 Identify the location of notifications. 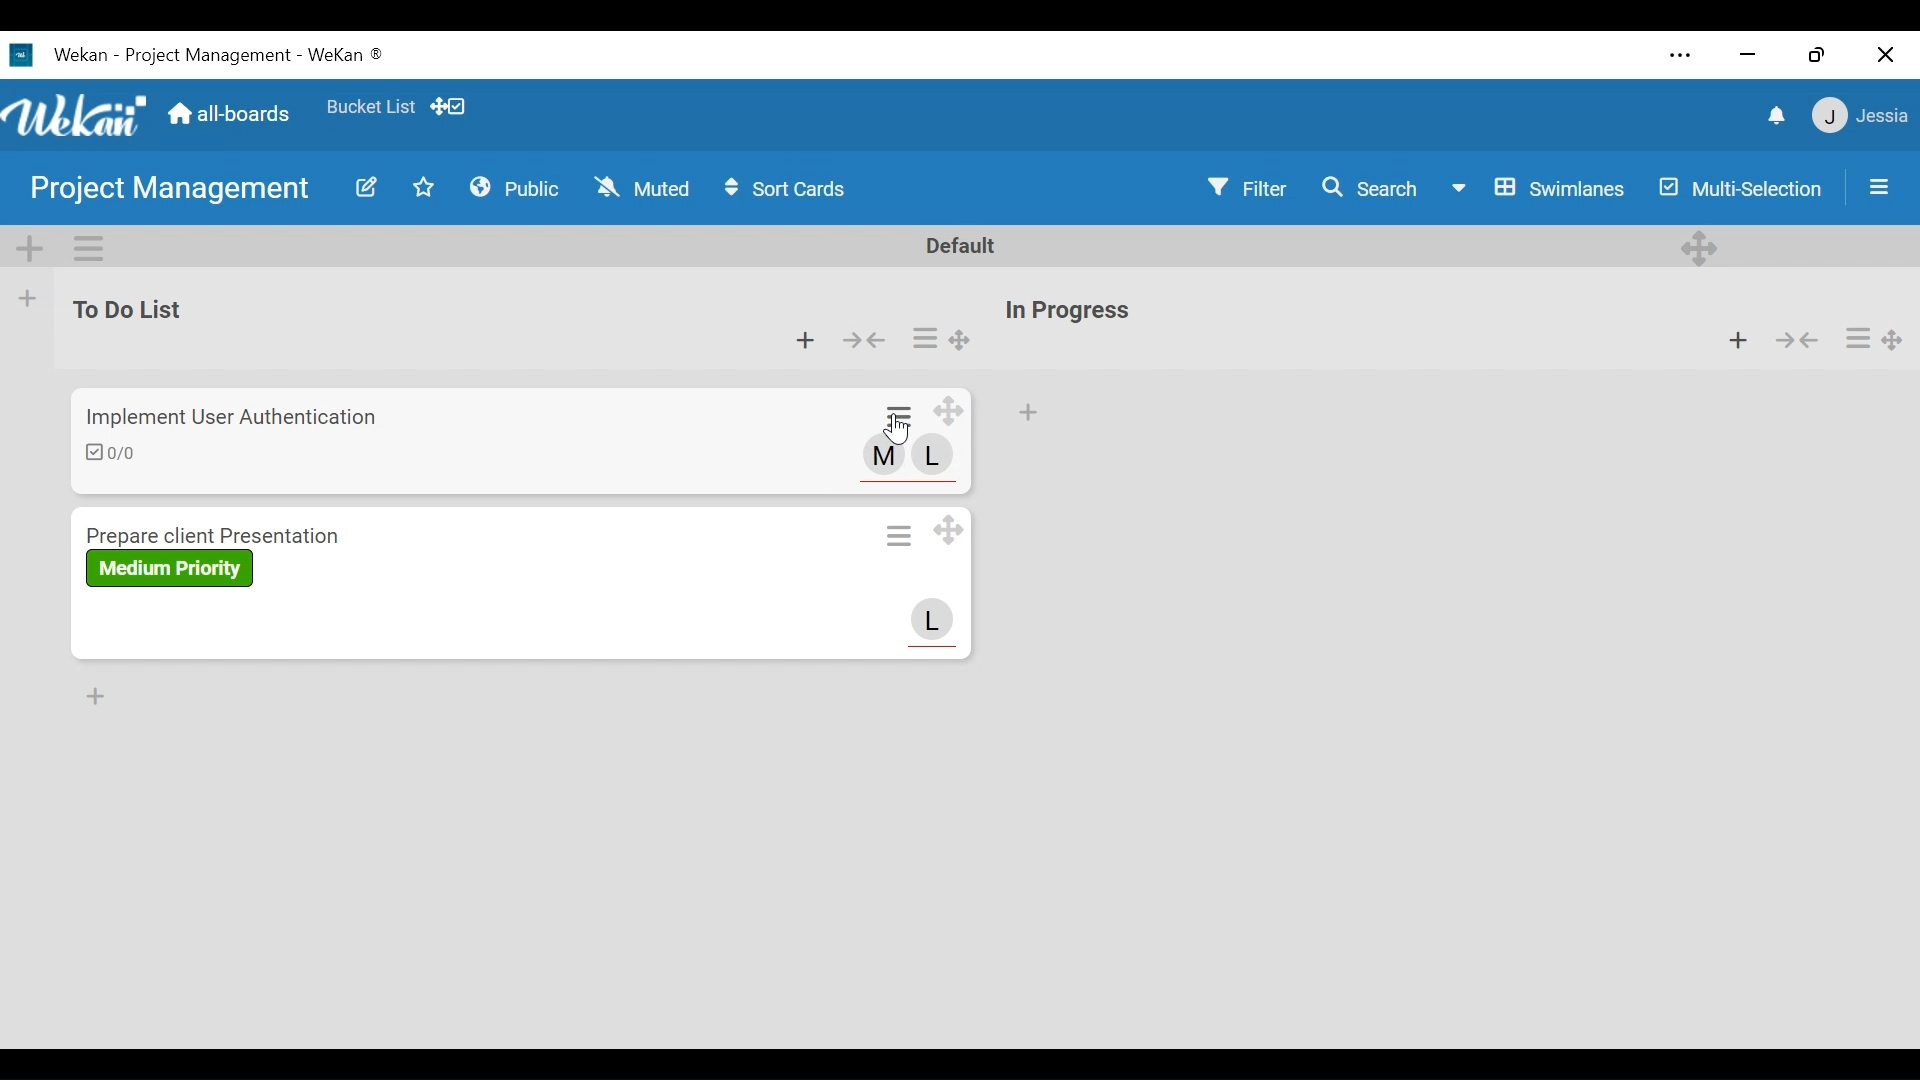
(1773, 114).